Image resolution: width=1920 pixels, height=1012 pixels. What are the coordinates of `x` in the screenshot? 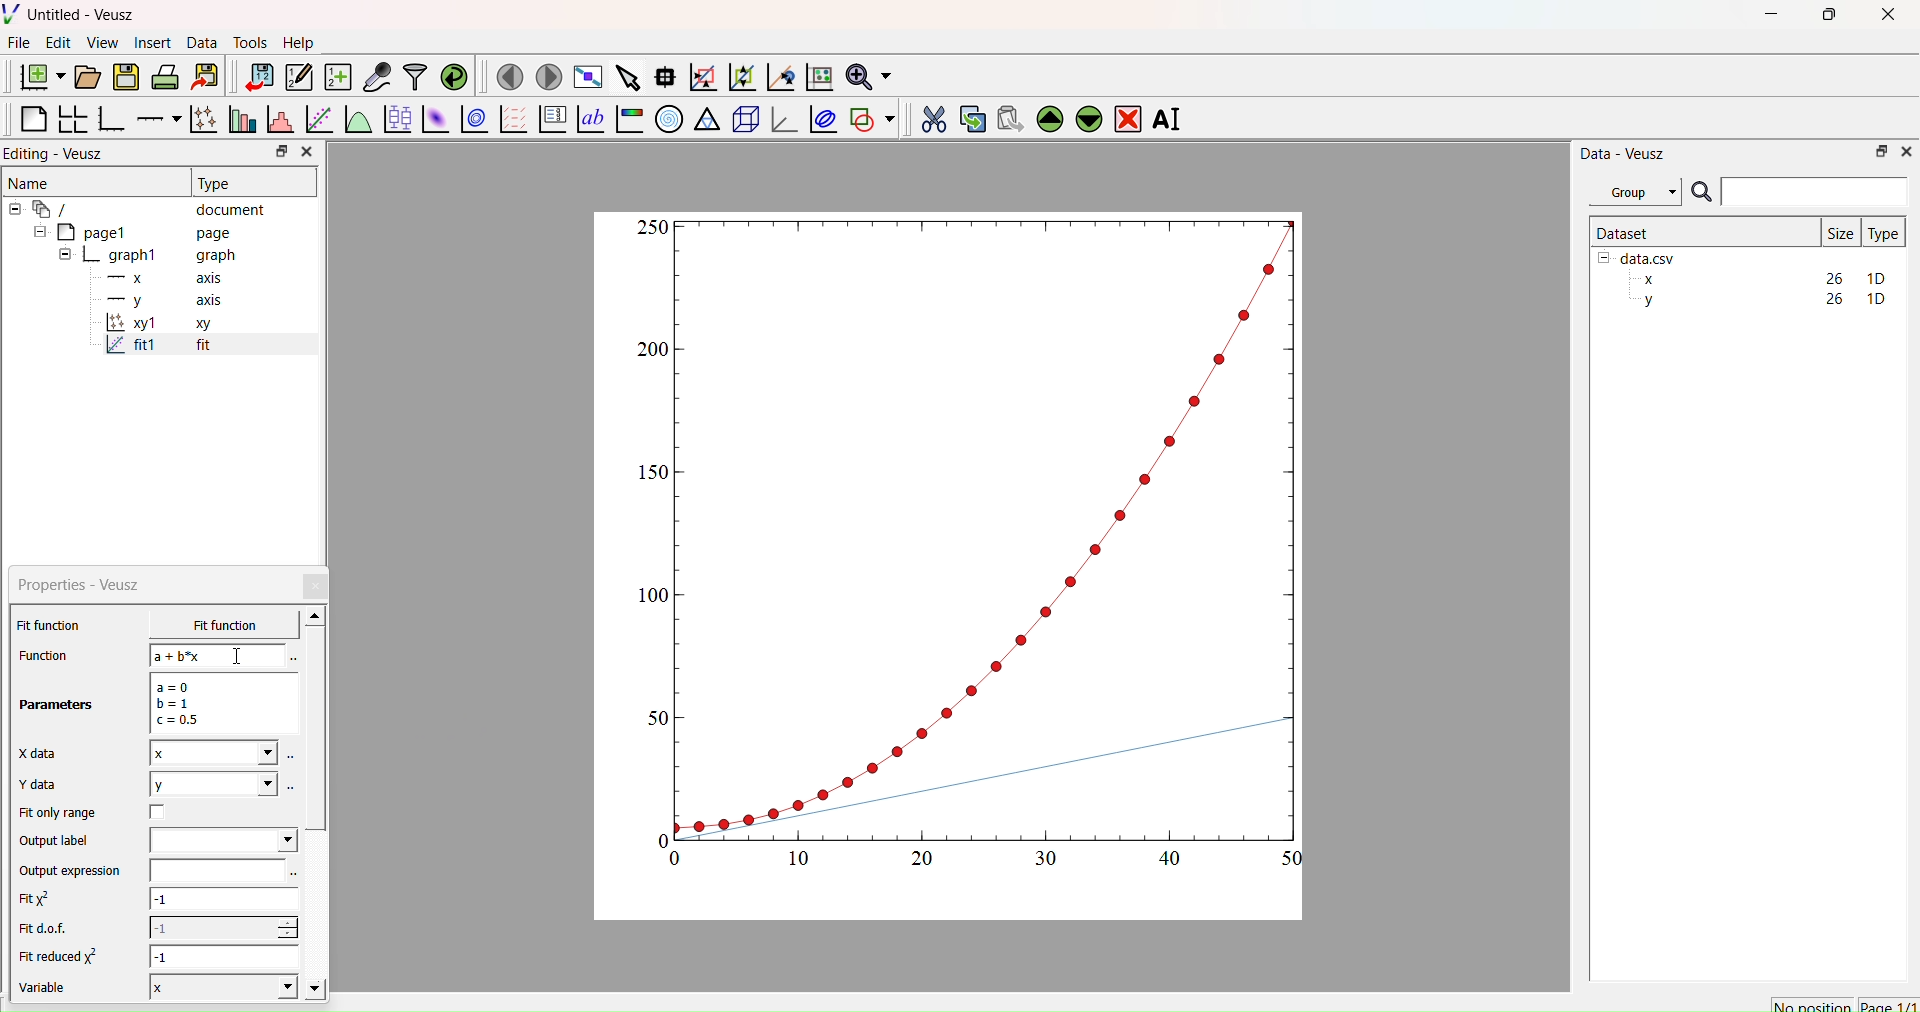 It's located at (209, 625).